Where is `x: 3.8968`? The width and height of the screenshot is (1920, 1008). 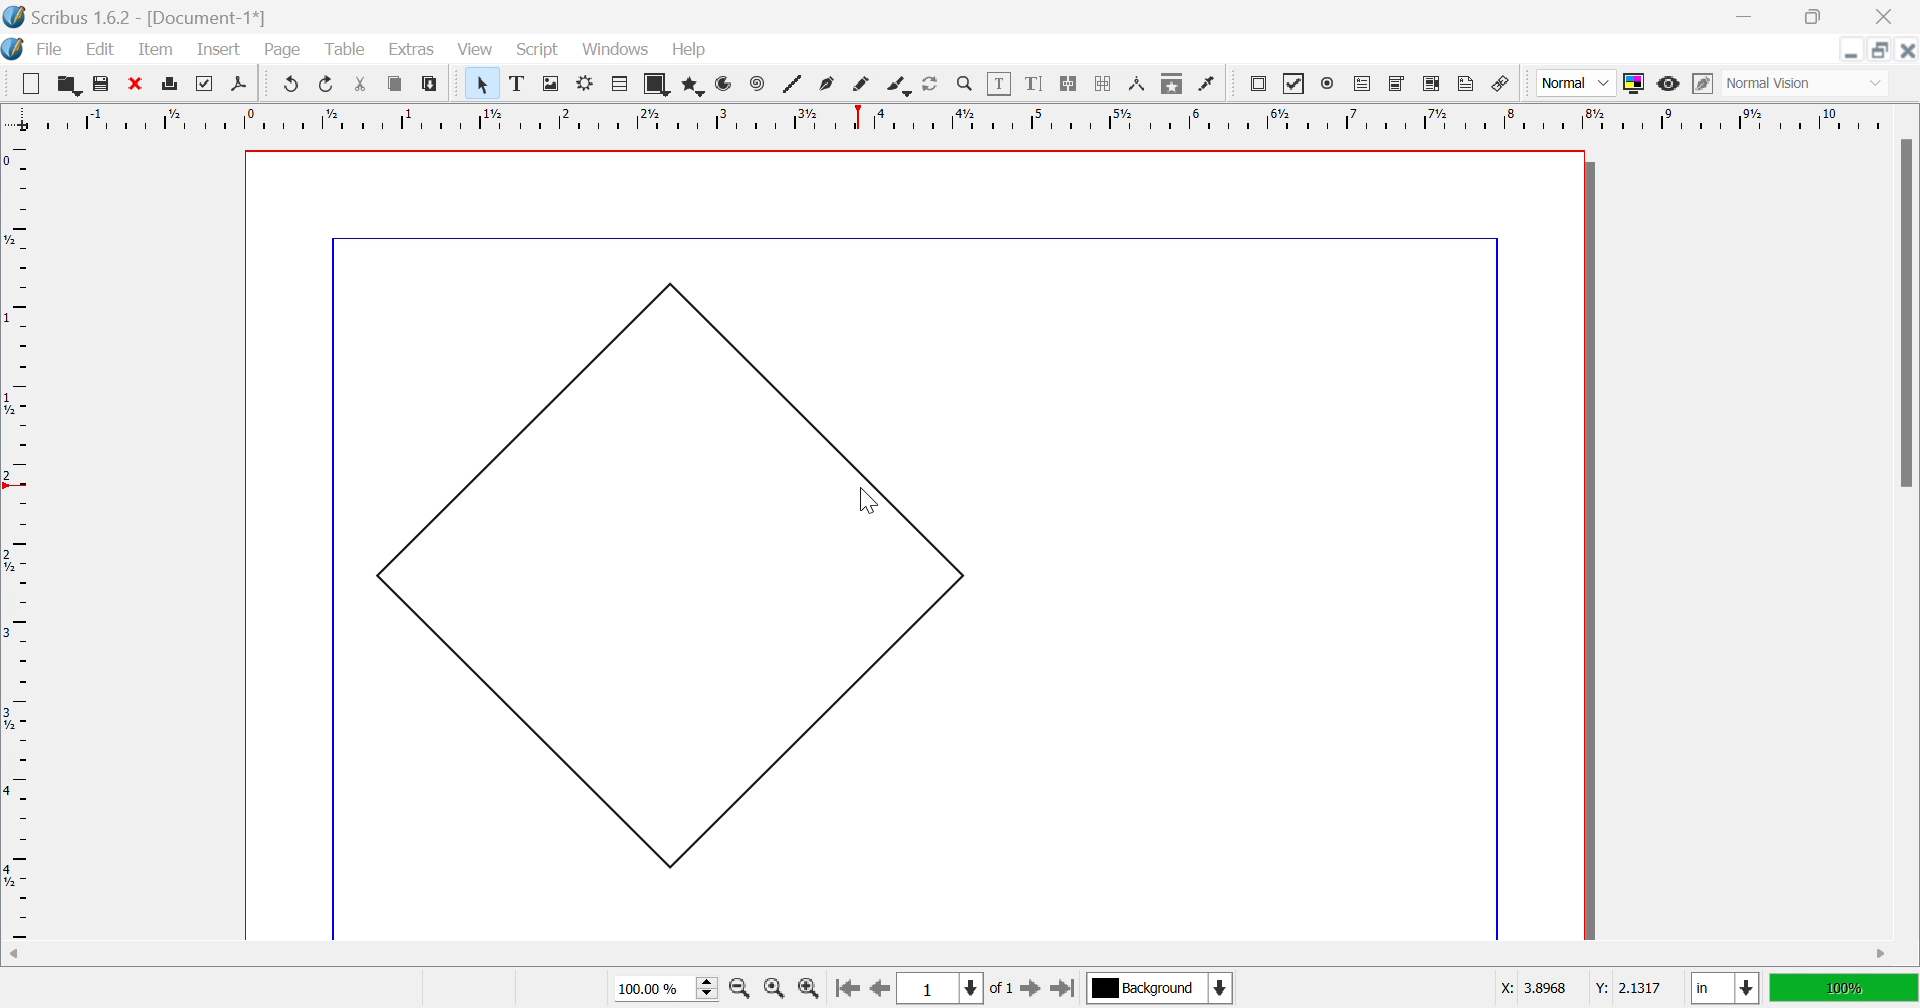
x: 3.8968 is located at coordinates (1531, 989).